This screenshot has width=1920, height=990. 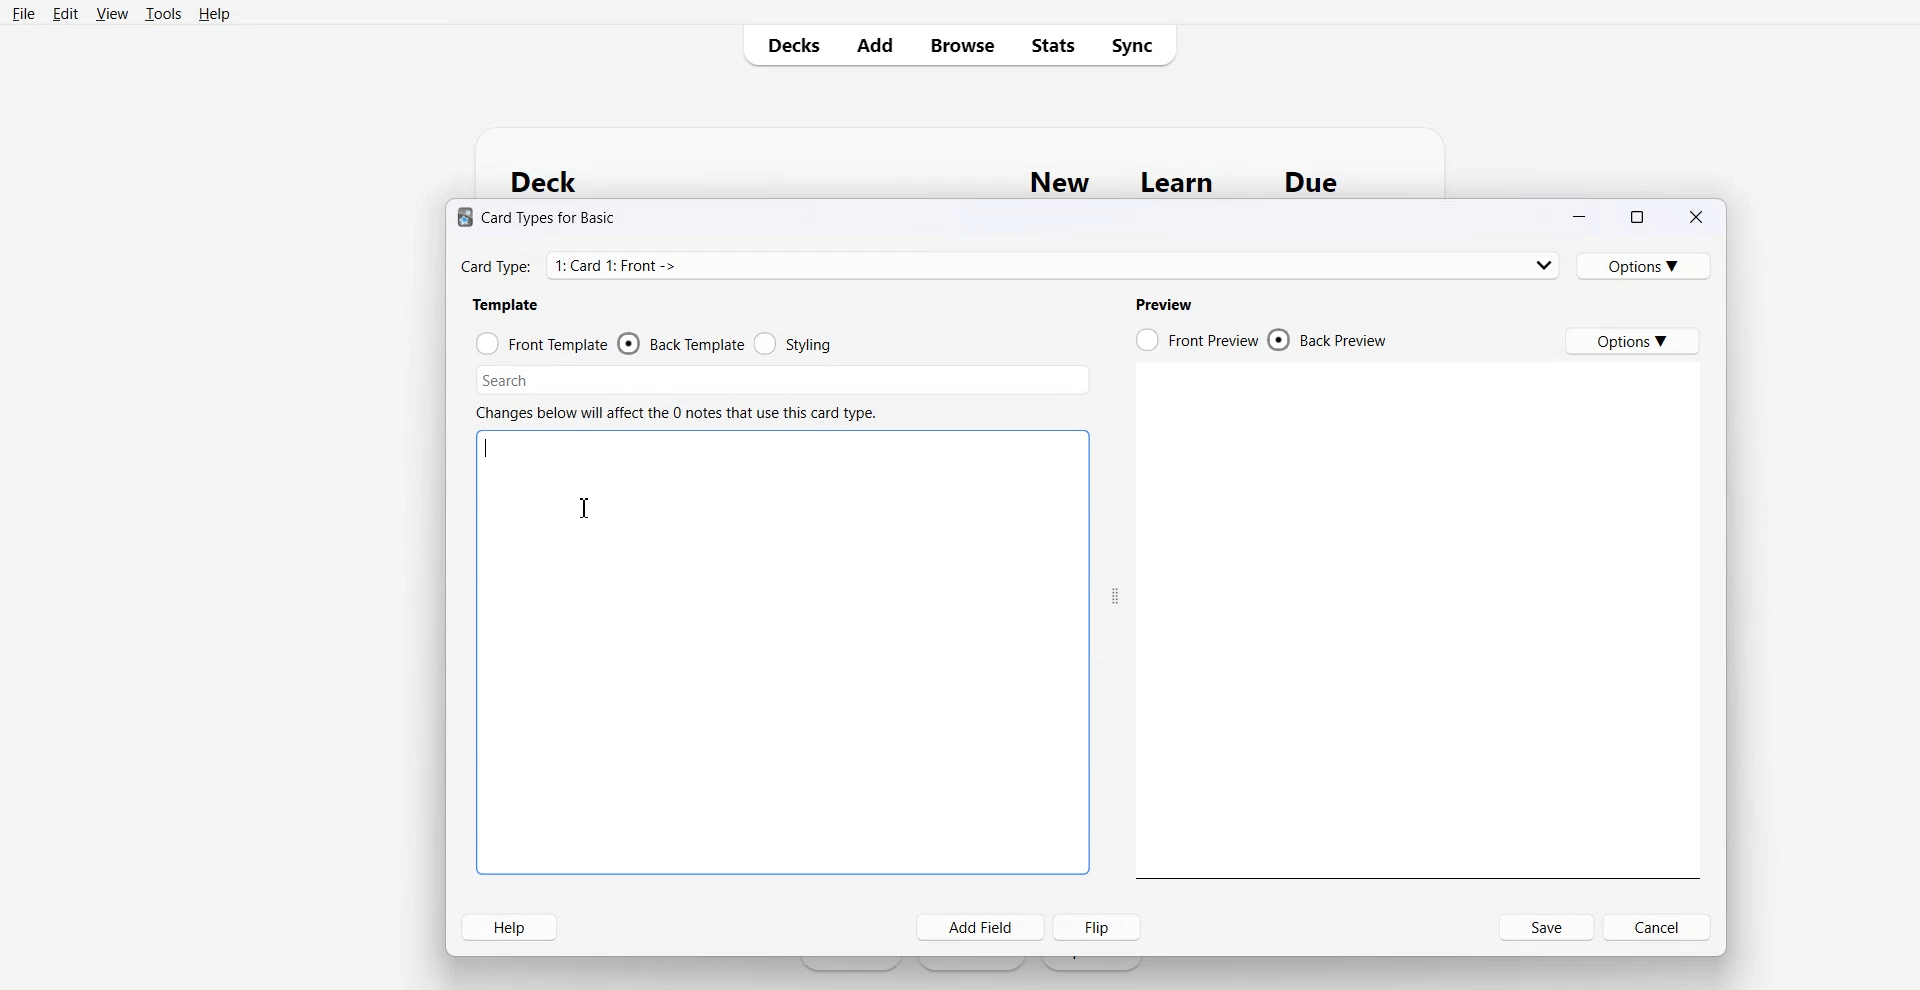 I want to click on Search bar, so click(x=682, y=376).